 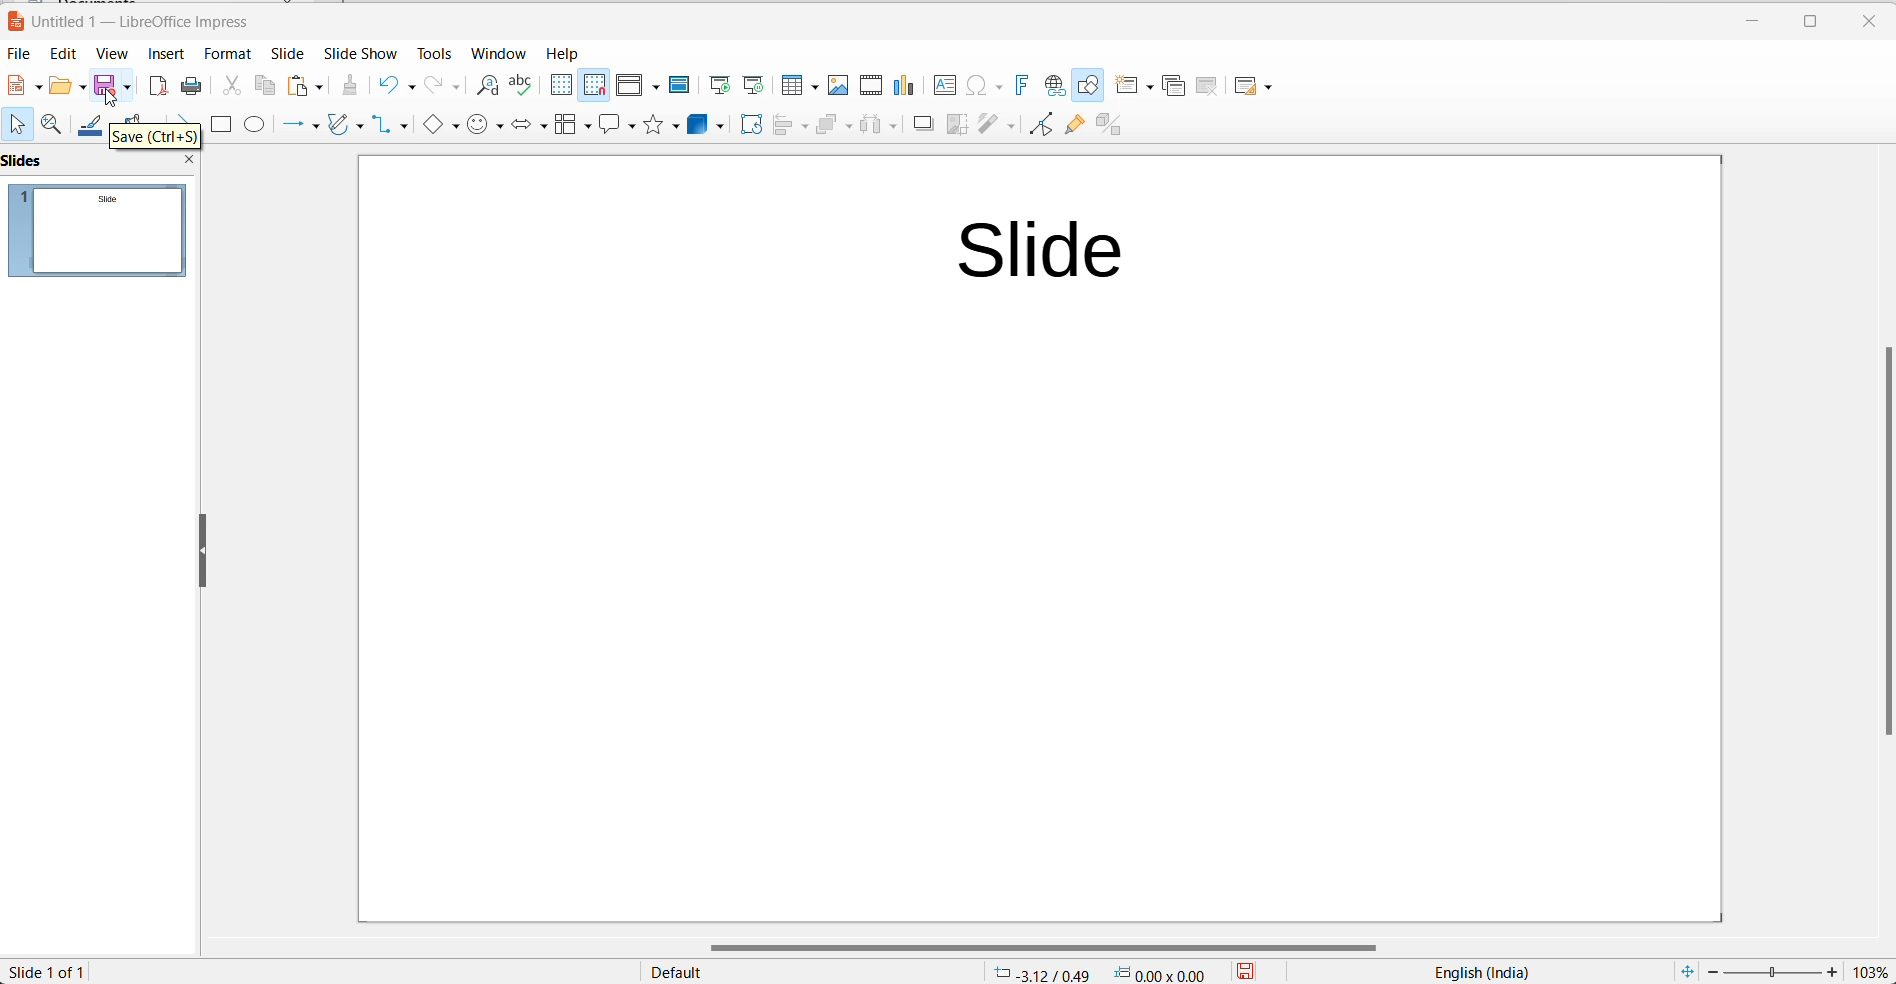 I want to click on maximize, so click(x=1802, y=25).